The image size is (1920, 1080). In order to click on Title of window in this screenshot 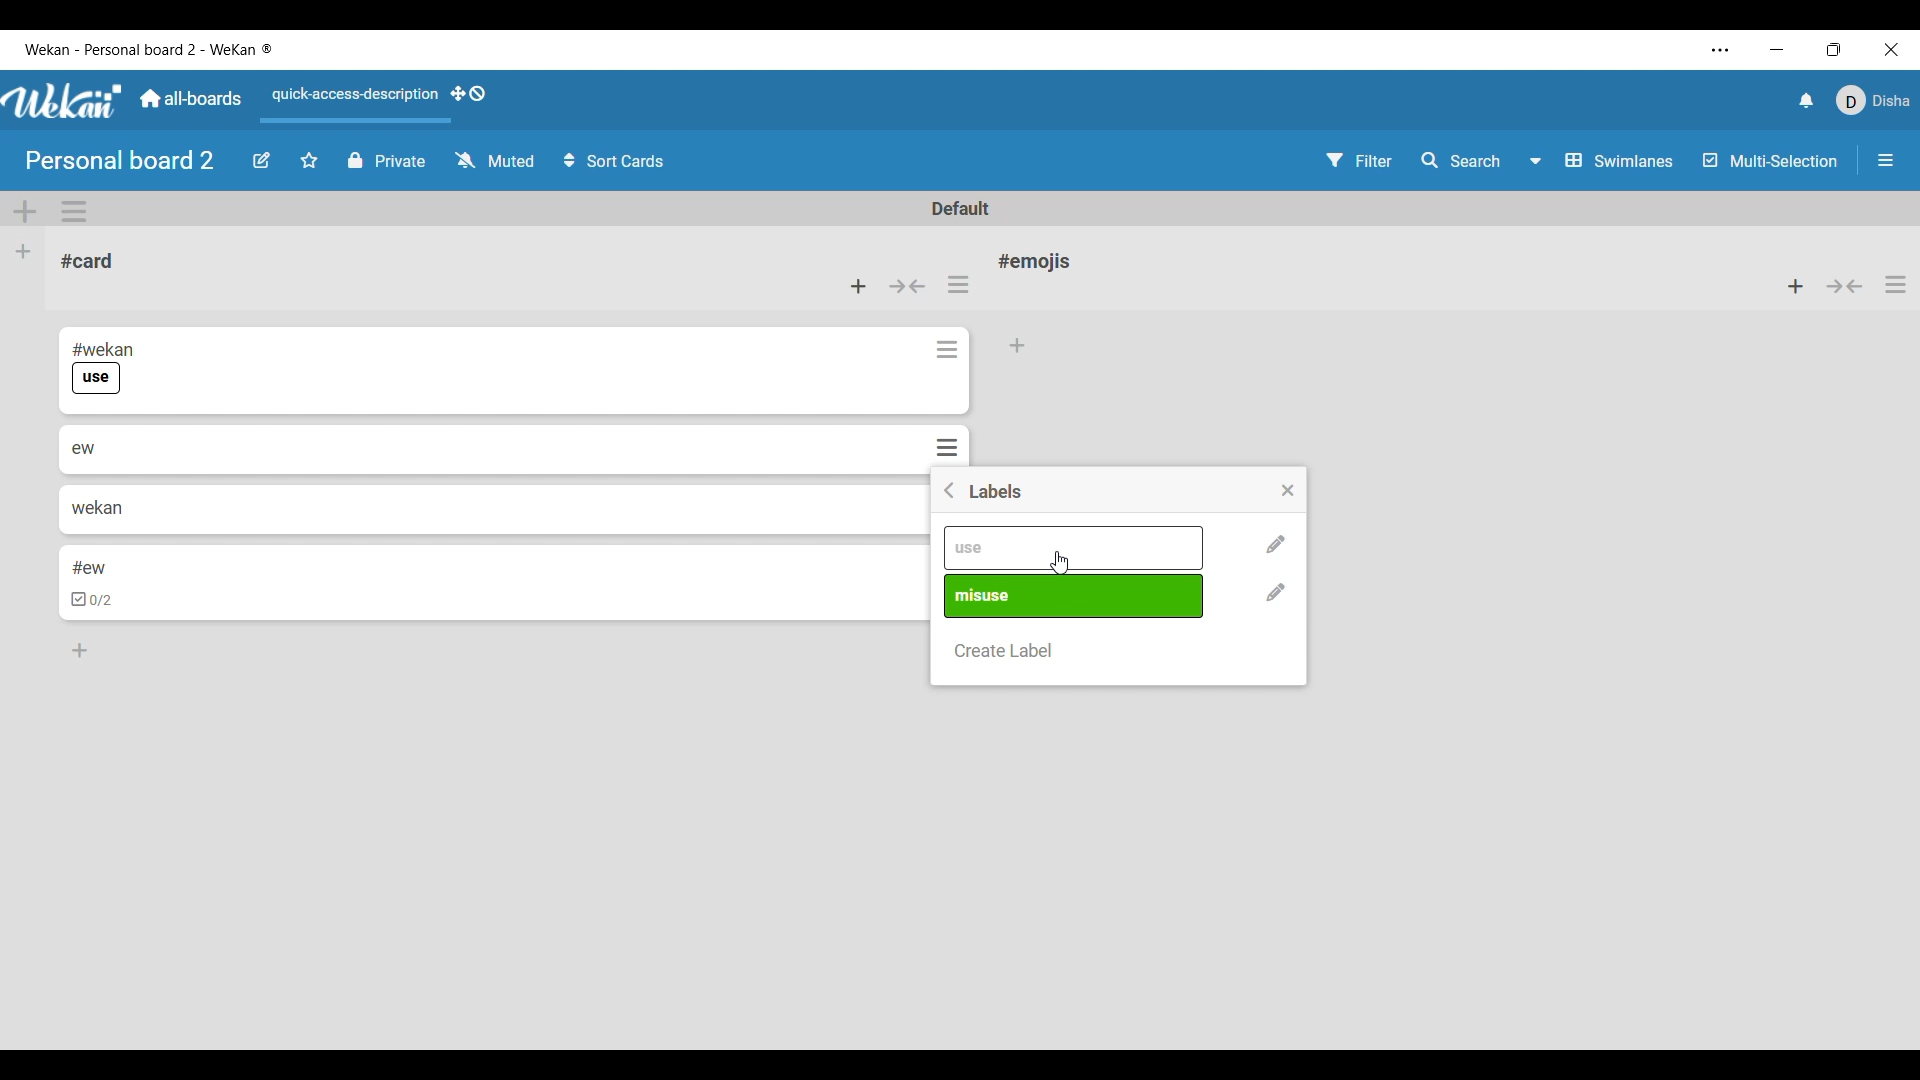, I will do `click(995, 489)`.